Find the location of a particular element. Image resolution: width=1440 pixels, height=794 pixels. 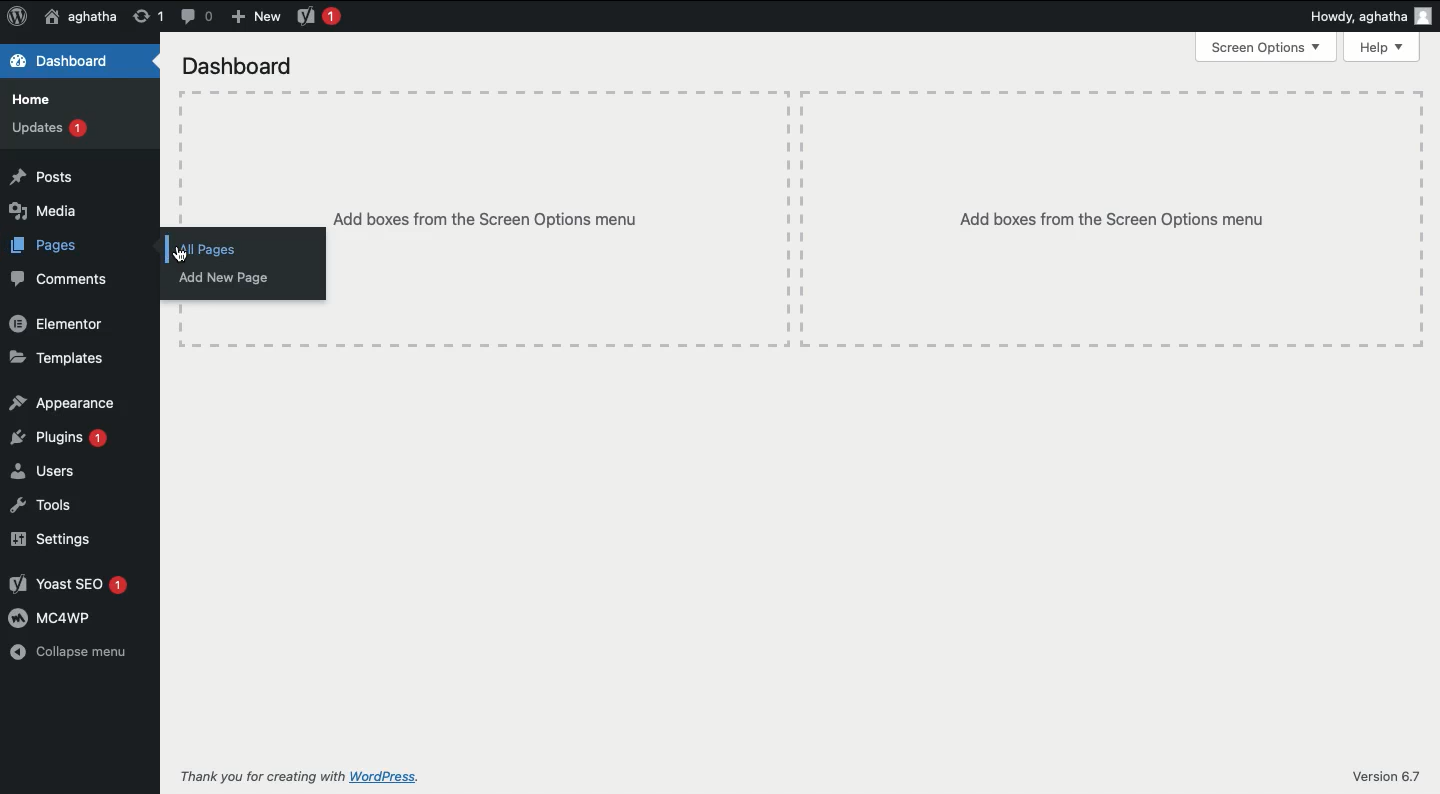

Screen options is located at coordinates (1267, 48).